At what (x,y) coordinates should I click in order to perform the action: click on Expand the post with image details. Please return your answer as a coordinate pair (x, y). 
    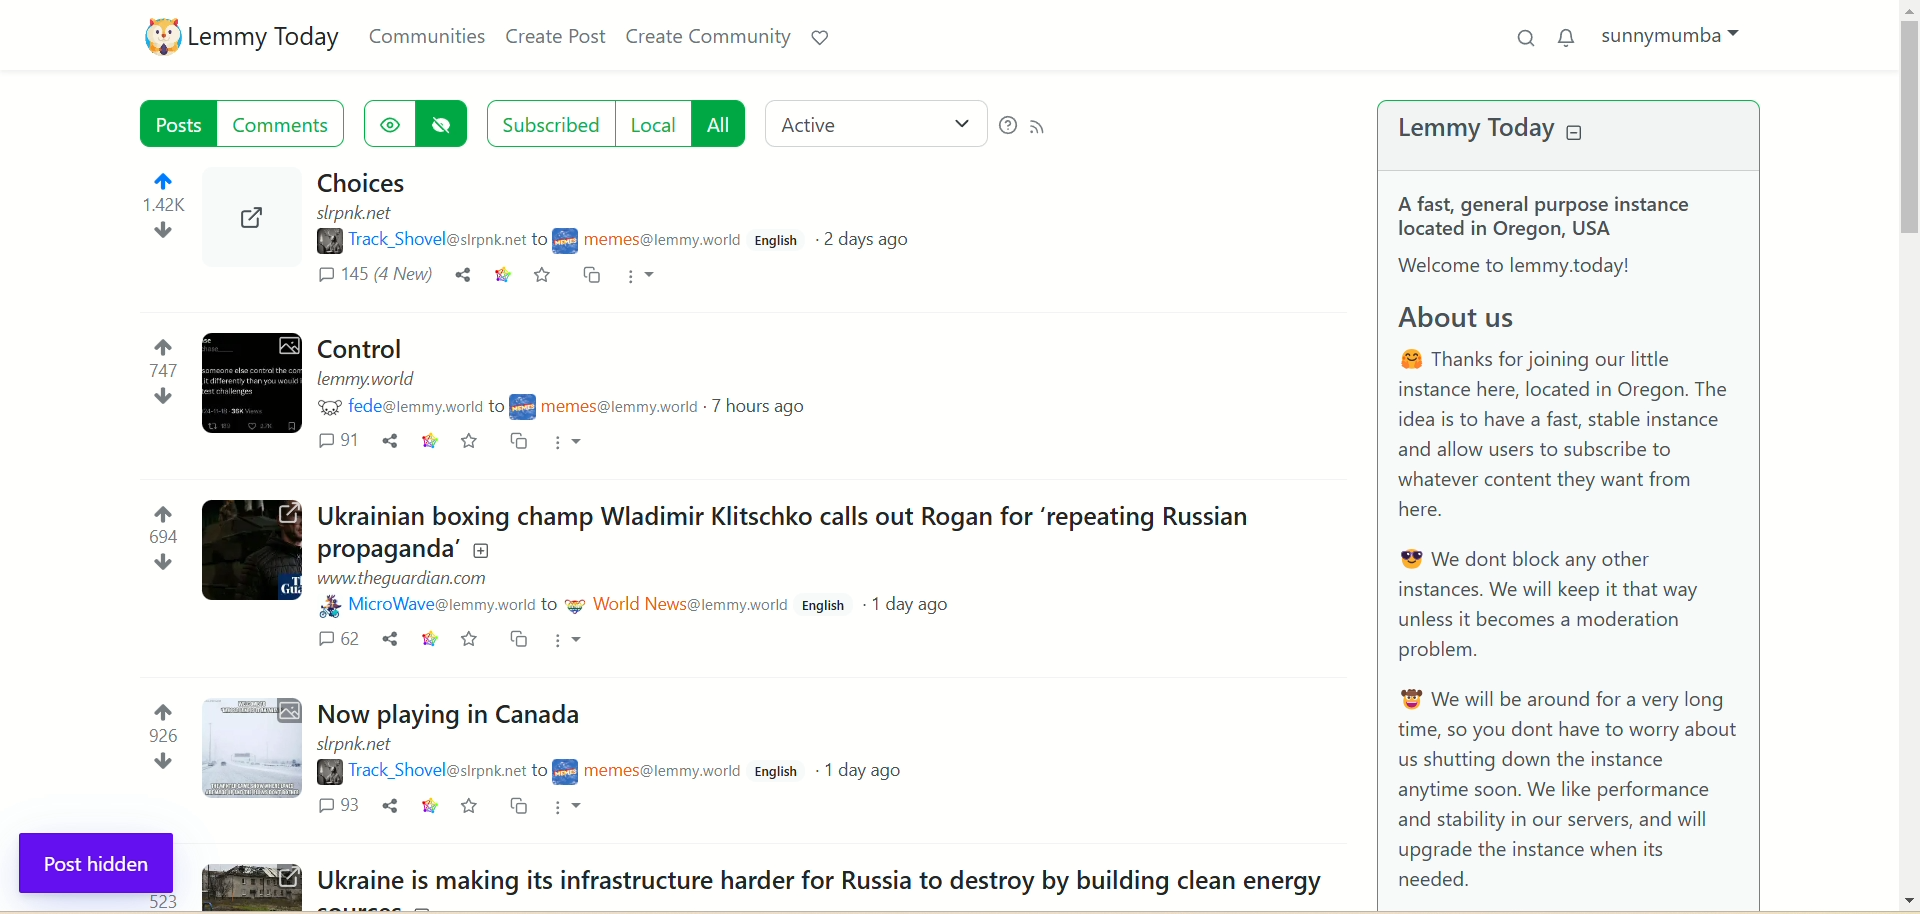
    Looking at the image, I should click on (248, 232).